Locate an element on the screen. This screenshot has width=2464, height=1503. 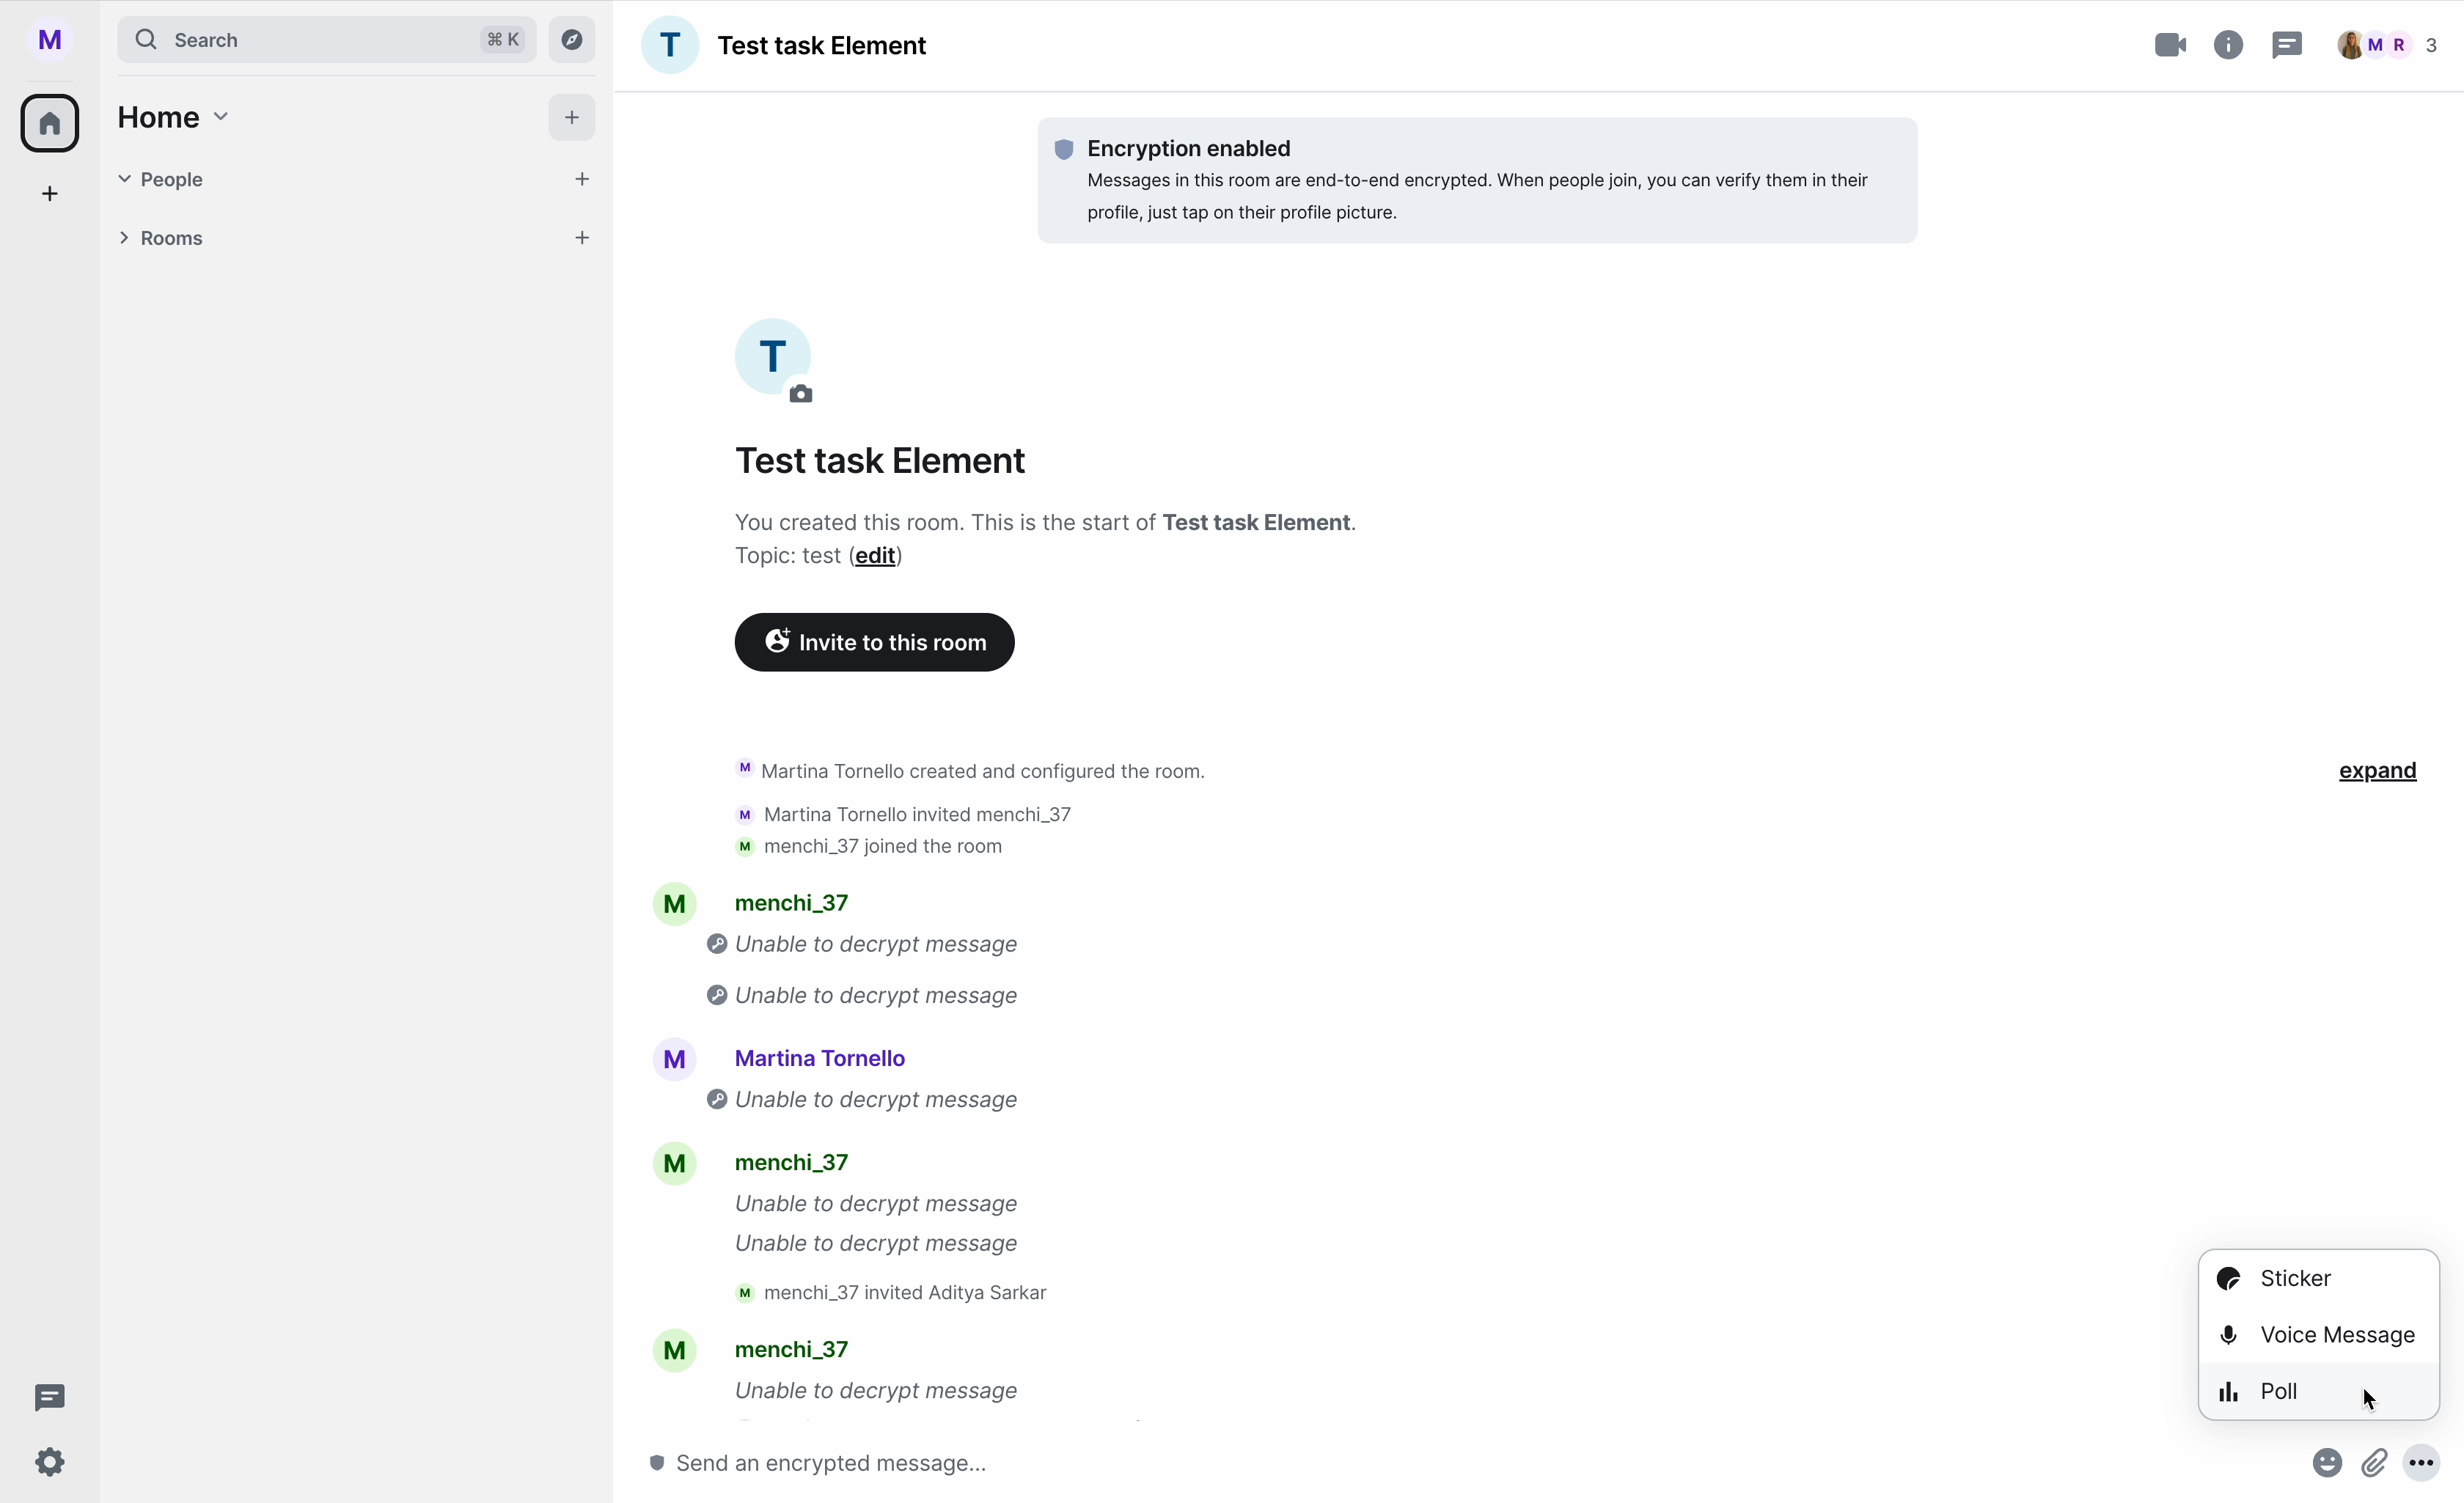
add is located at coordinates (576, 122).